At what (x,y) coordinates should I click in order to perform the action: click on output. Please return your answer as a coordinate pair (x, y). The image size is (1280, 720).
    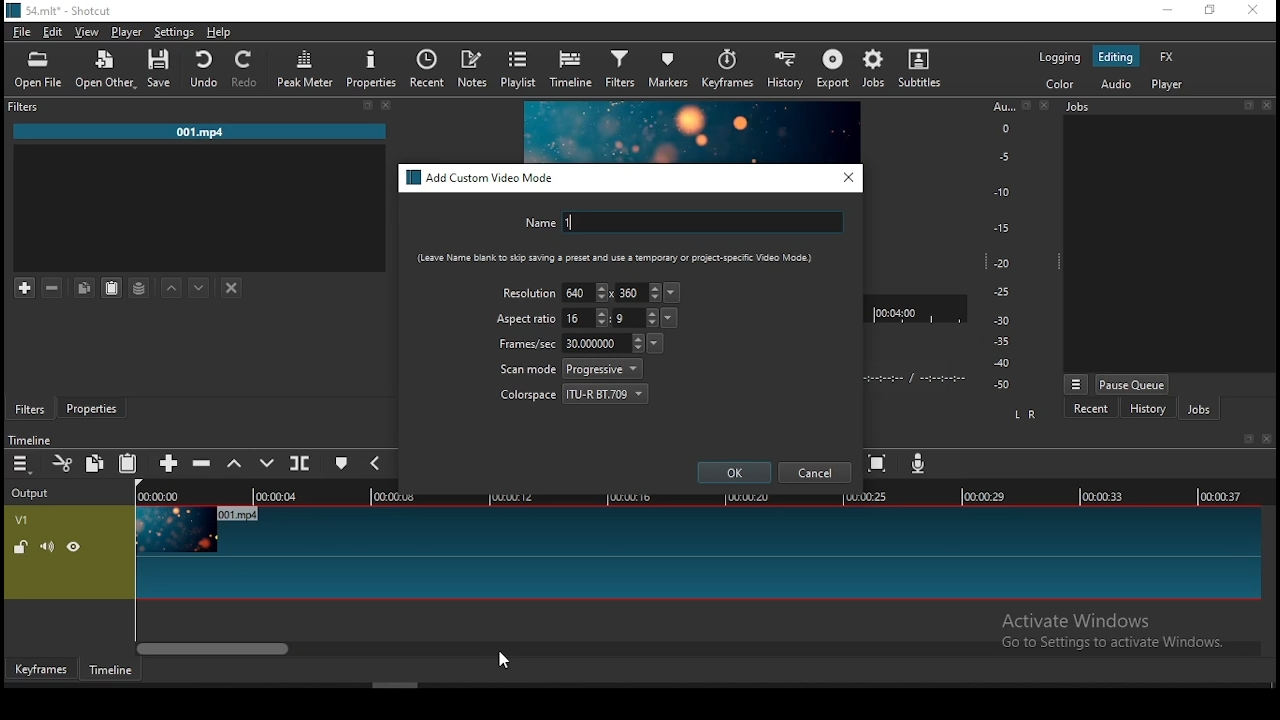
    Looking at the image, I should click on (33, 494).